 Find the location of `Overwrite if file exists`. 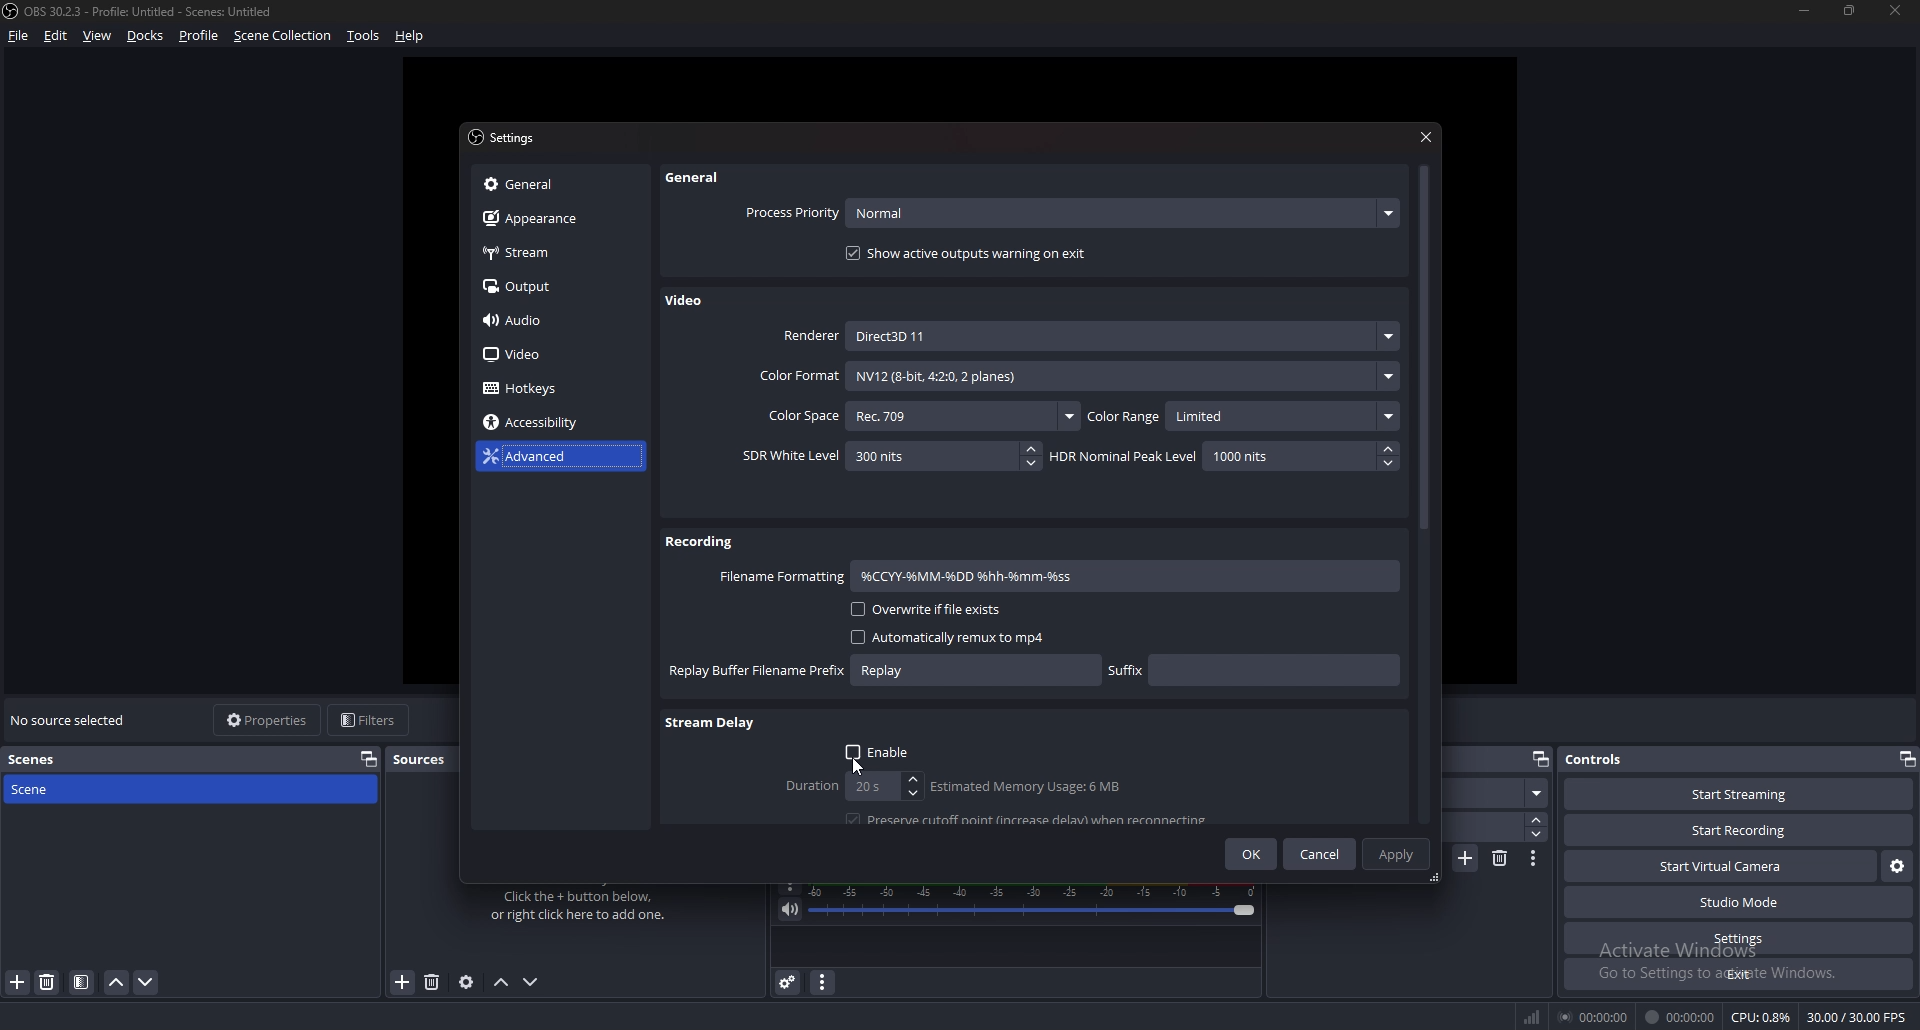

Overwrite if file exists is located at coordinates (924, 610).